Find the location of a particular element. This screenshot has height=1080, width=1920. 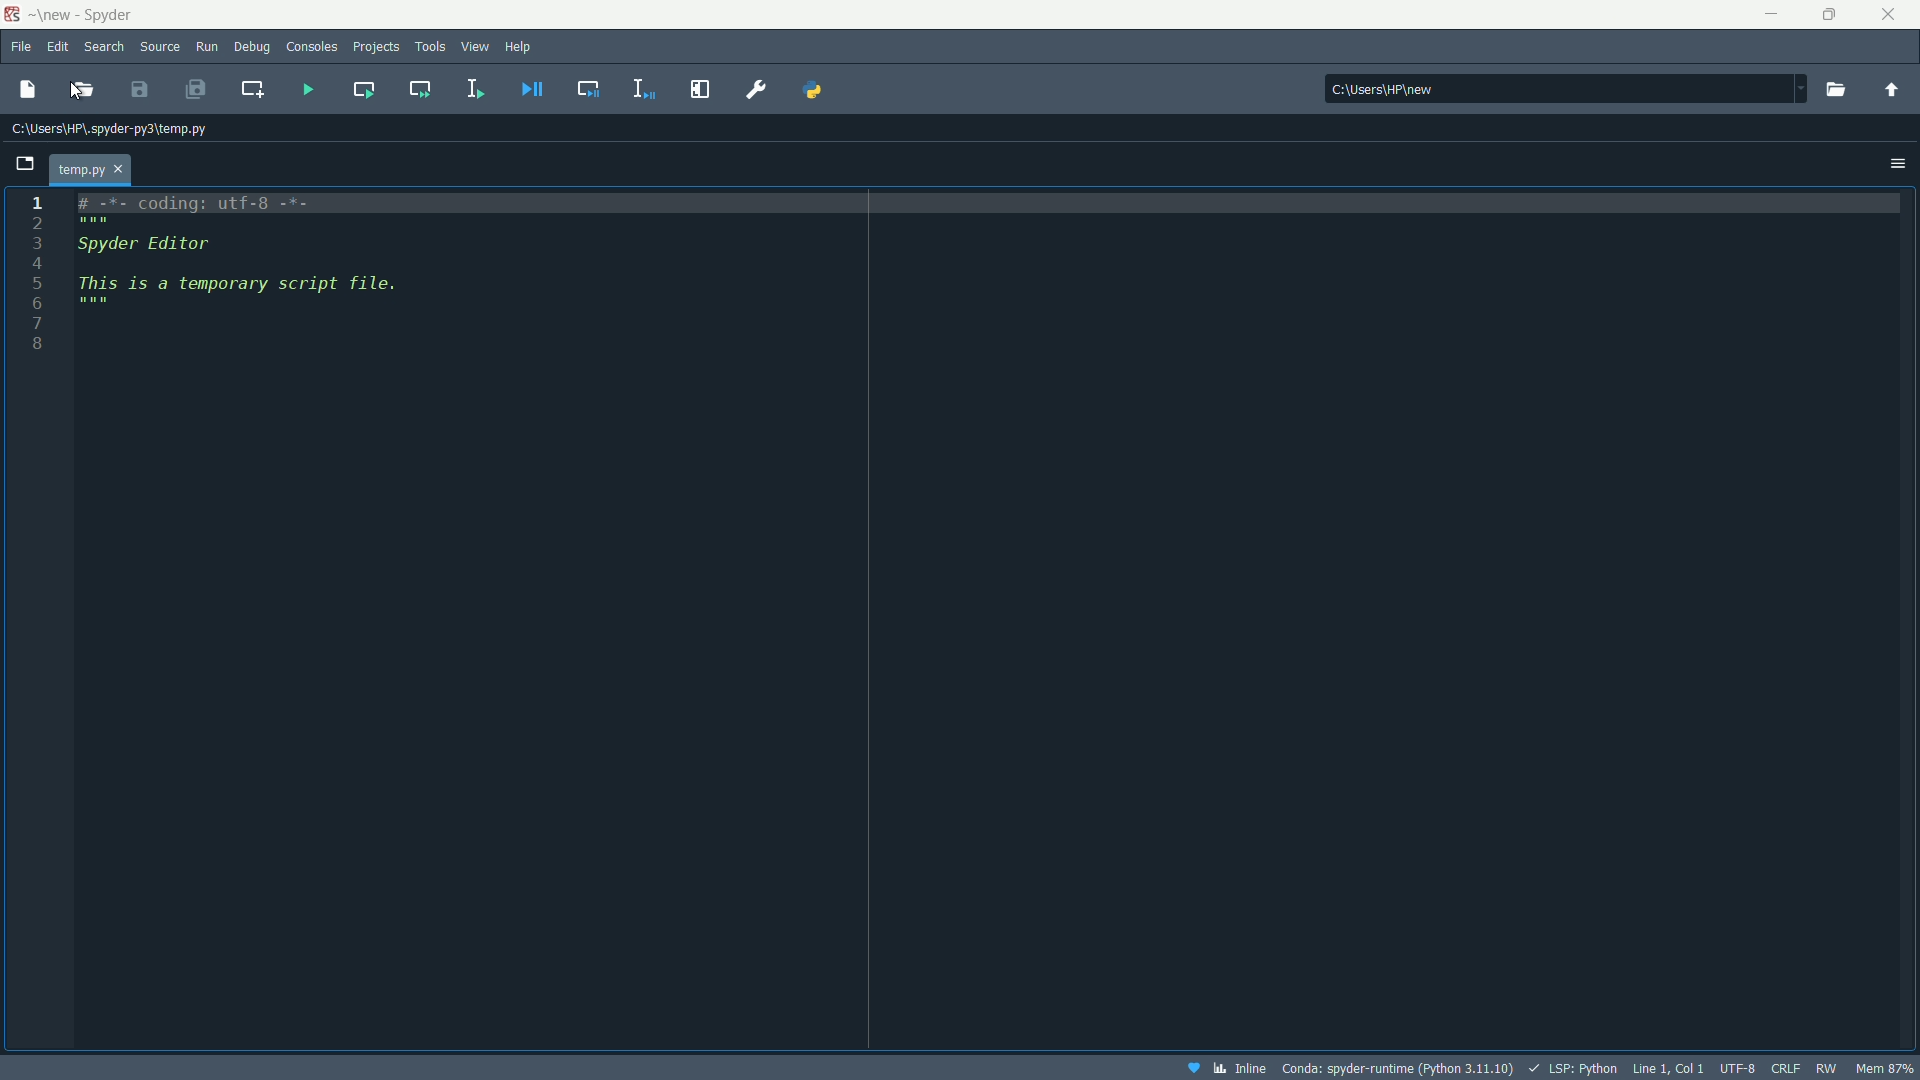

Edit menu is located at coordinates (59, 48).